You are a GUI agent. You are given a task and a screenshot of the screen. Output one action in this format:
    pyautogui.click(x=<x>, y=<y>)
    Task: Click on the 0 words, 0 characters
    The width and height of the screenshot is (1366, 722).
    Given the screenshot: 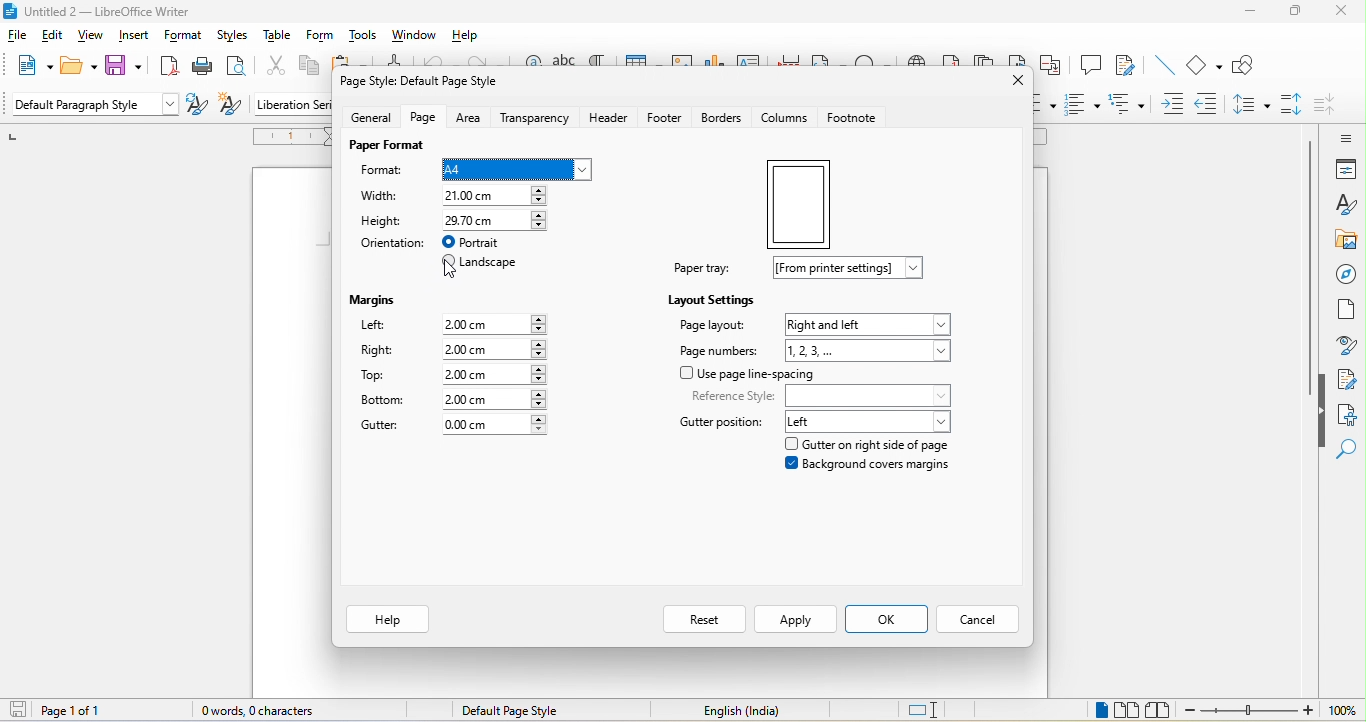 What is the action you would take?
    pyautogui.click(x=268, y=710)
    